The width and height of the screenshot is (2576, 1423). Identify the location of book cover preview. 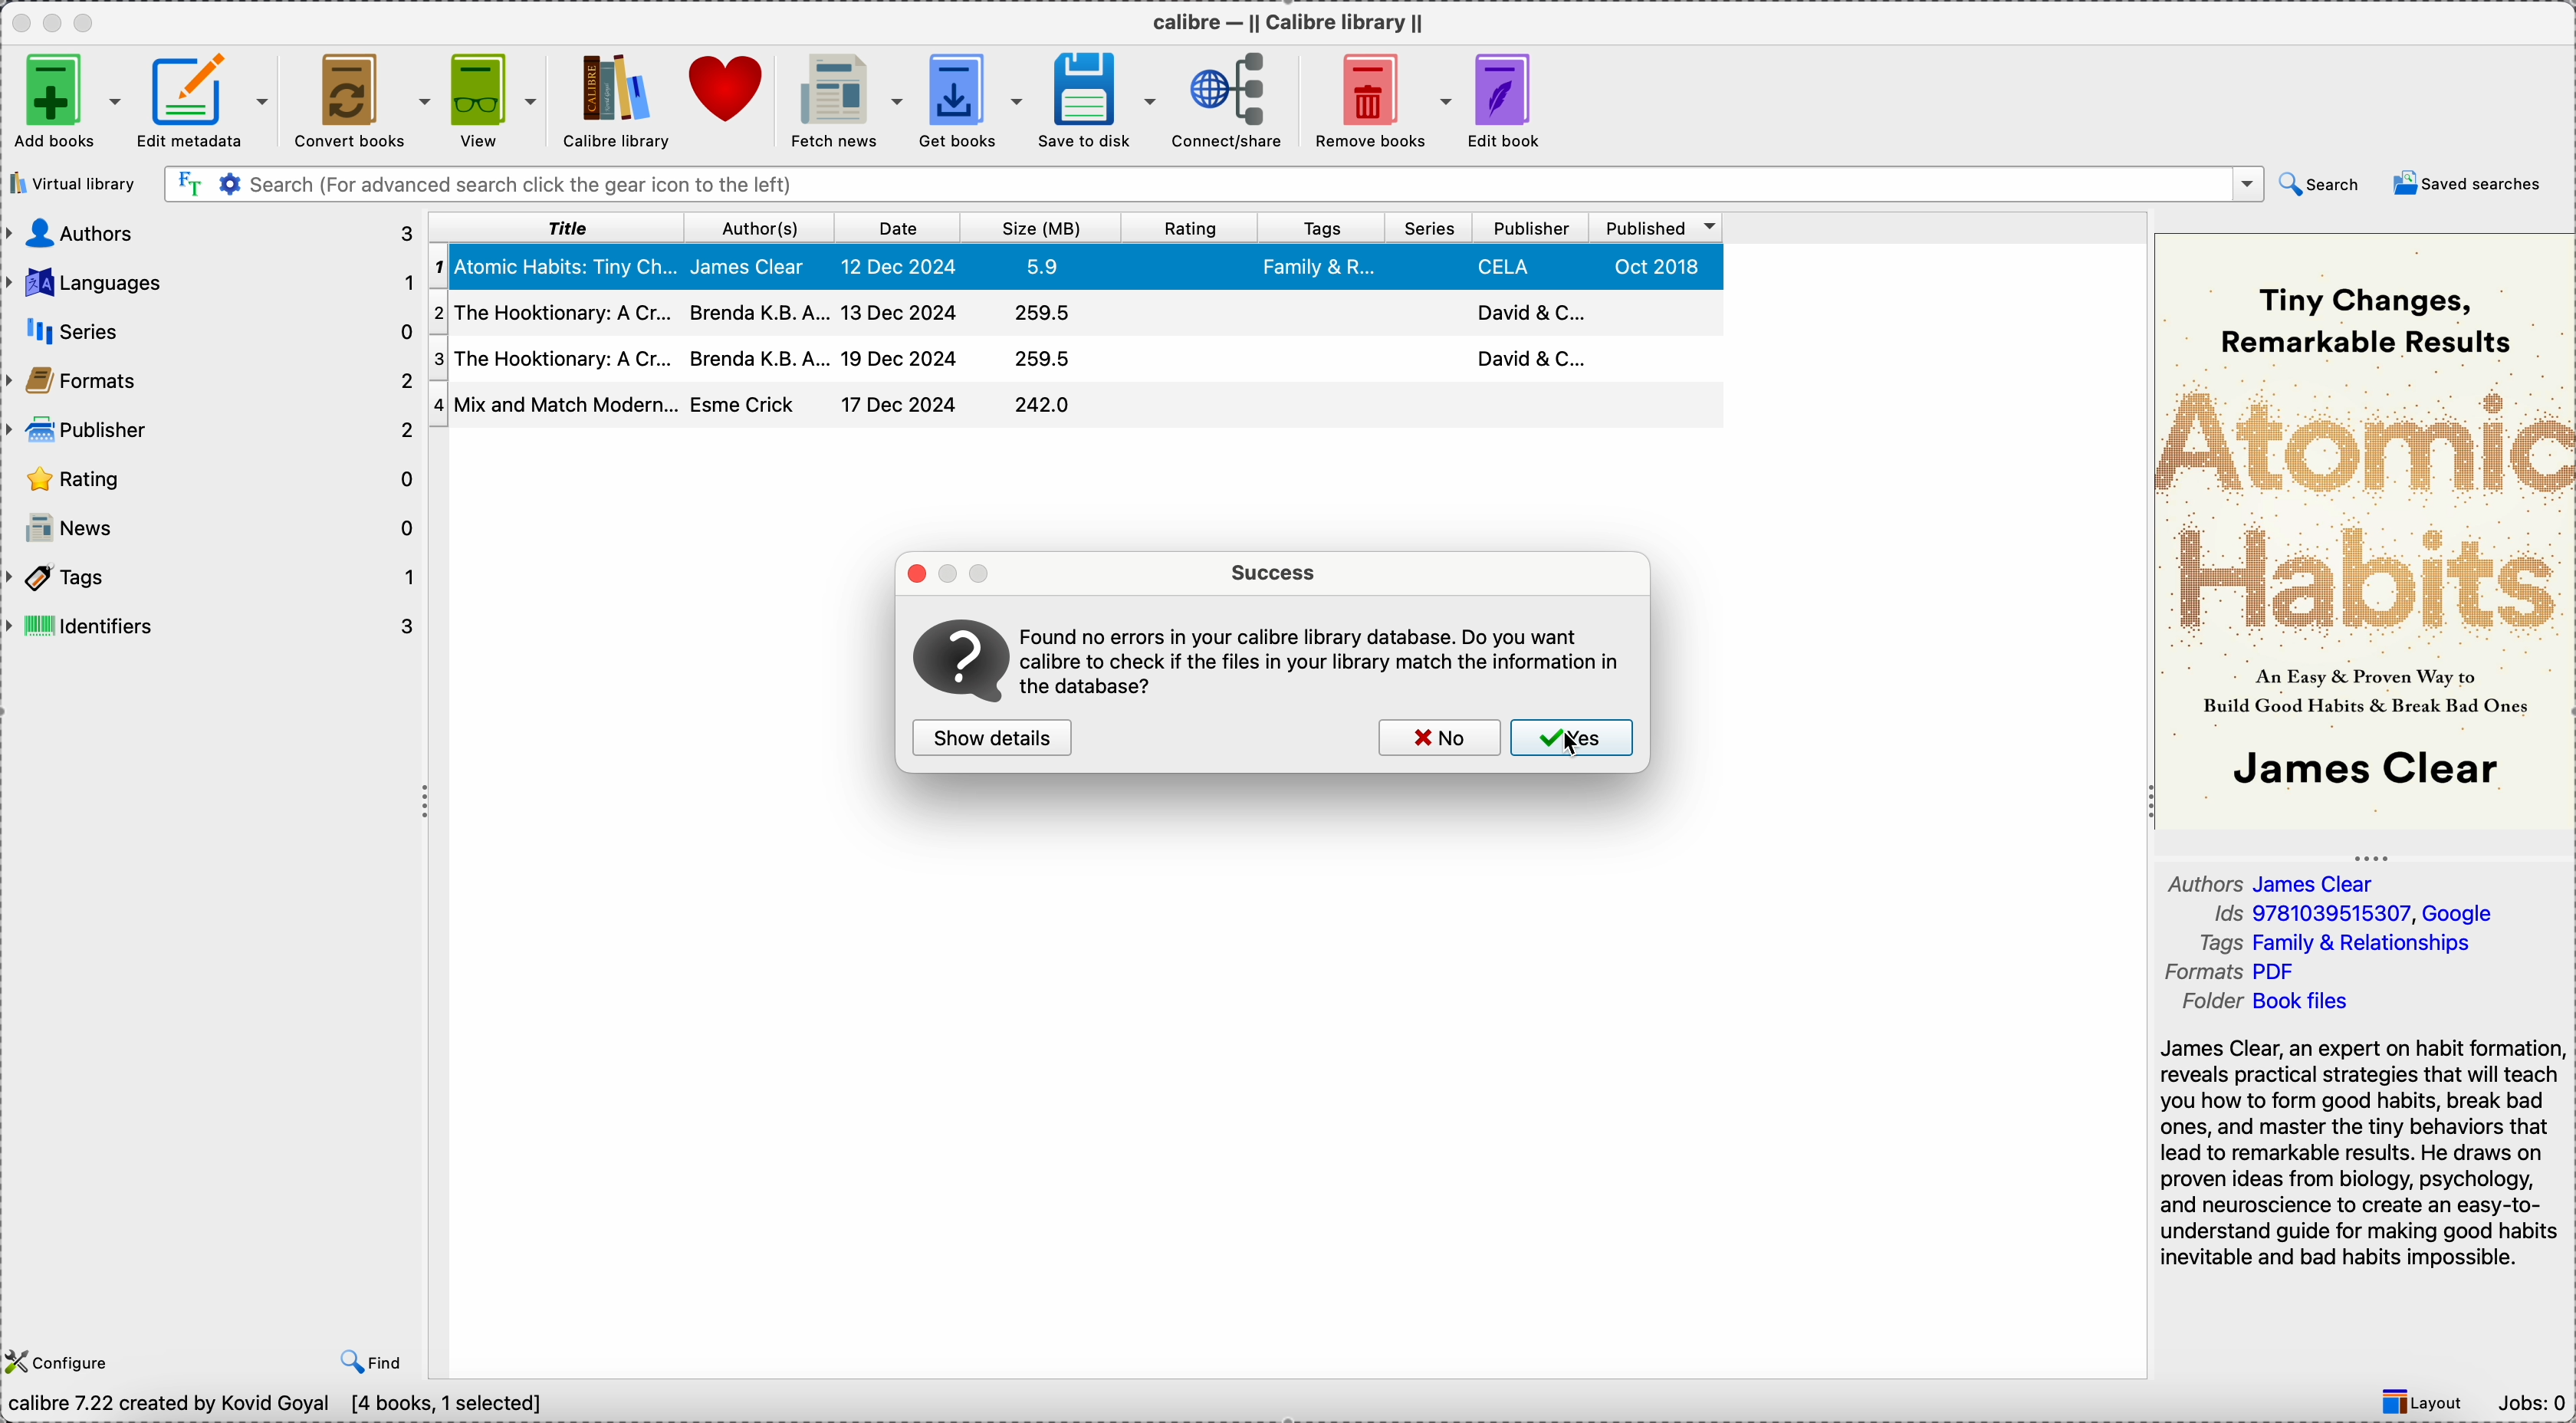
(2363, 530).